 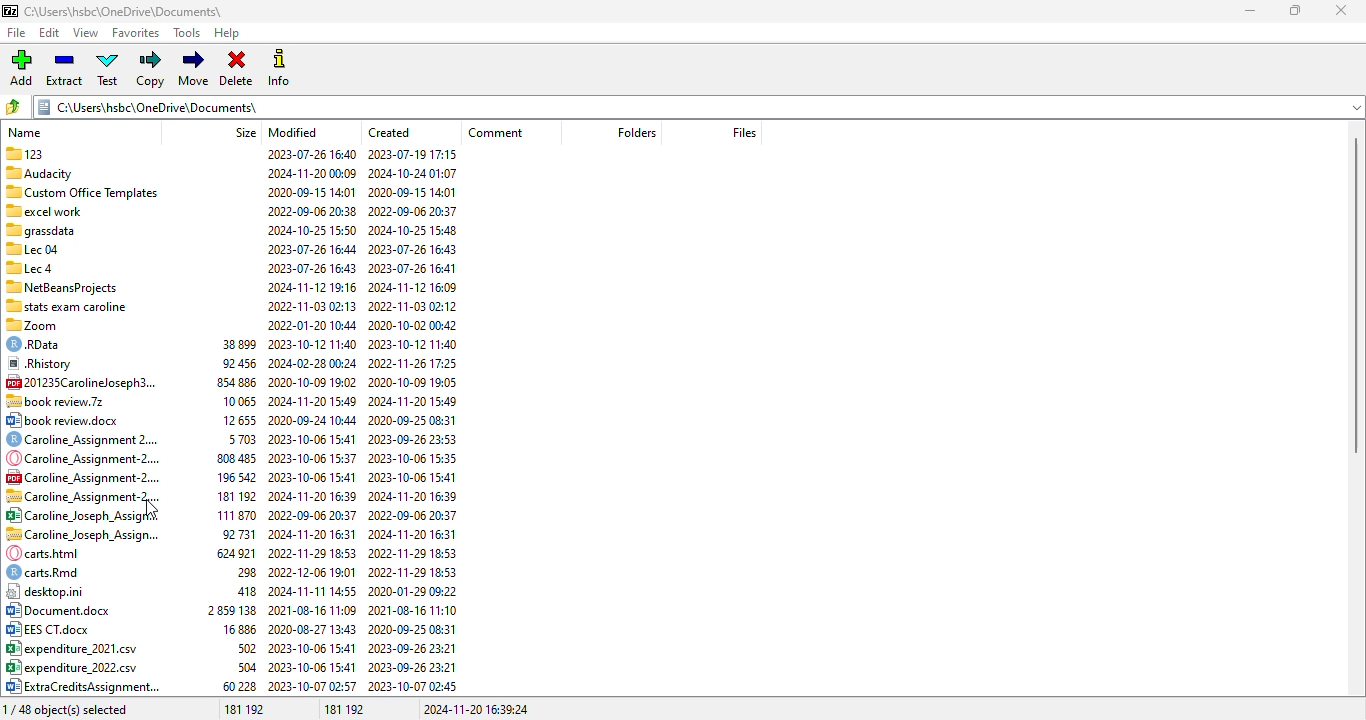 I want to click on 25 book review.7z 10065 2024-11-20 15:49 2024-11-20 15:49, so click(x=232, y=400).